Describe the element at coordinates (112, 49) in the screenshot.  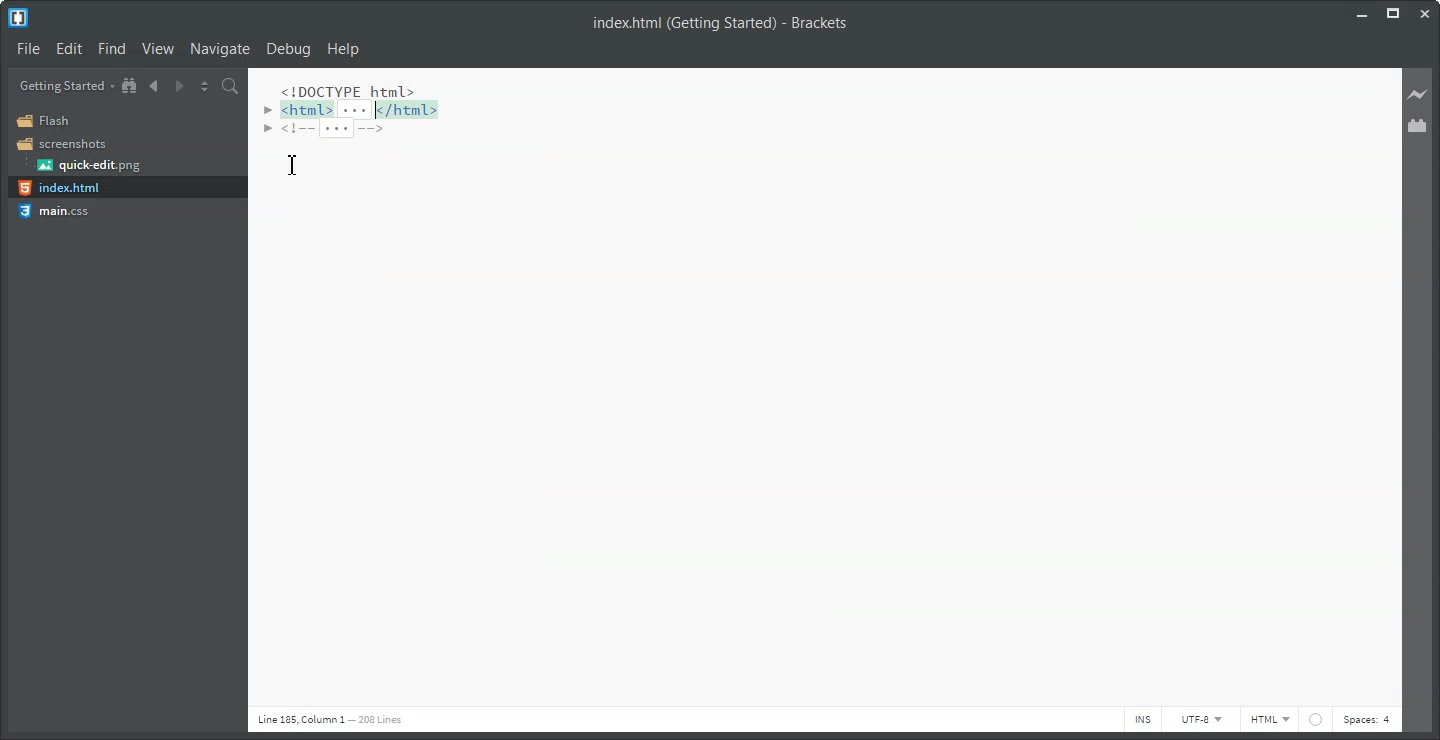
I see `Find` at that location.